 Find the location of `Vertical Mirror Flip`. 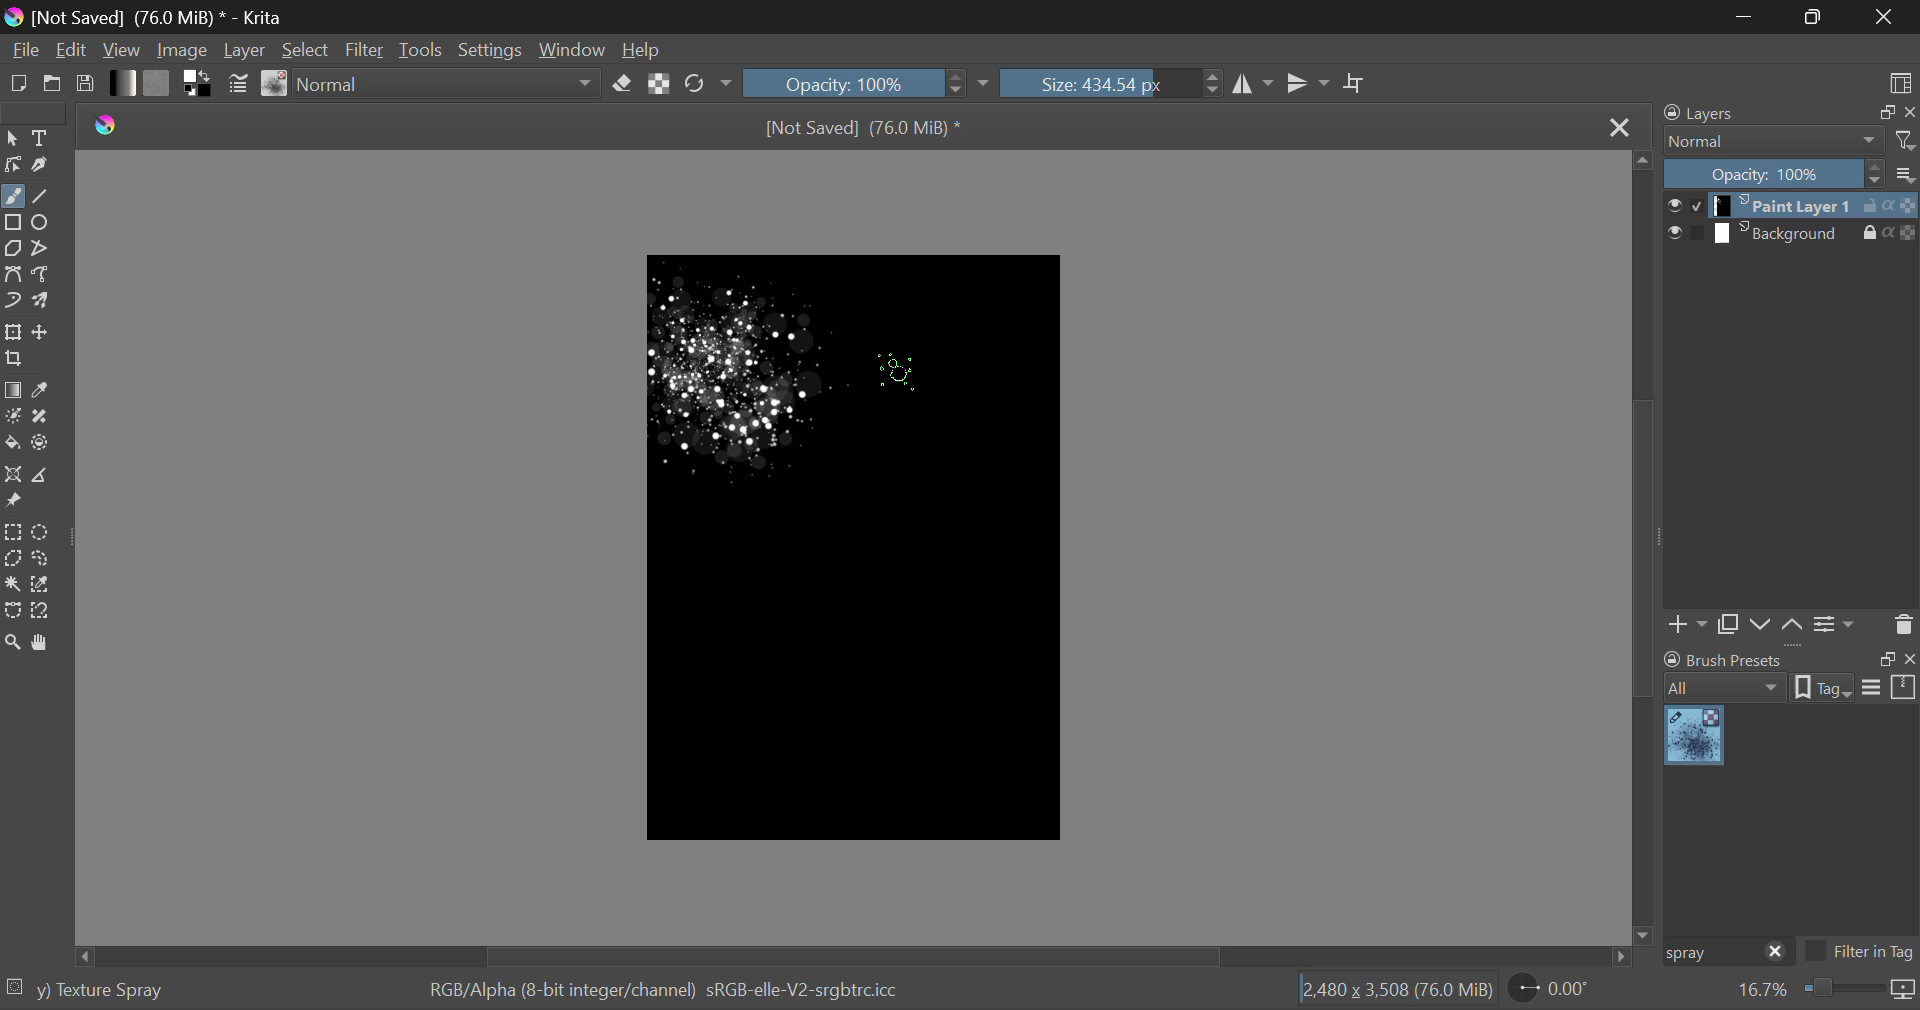

Vertical Mirror Flip is located at coordinates (1250, 84).